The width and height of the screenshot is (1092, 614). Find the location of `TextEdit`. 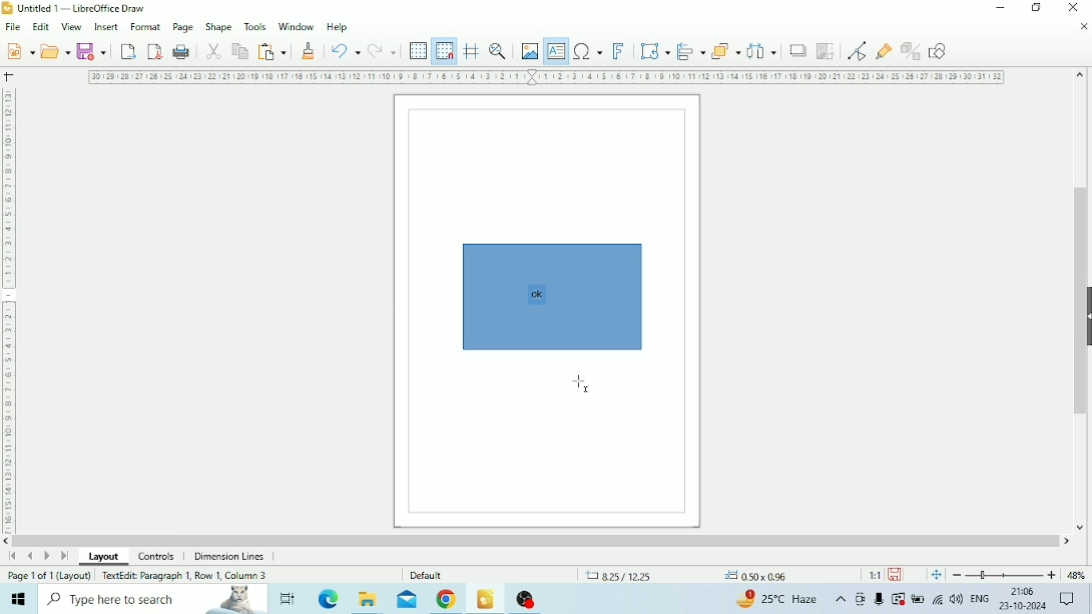

TextEdit is located at coordinates (186, 574).